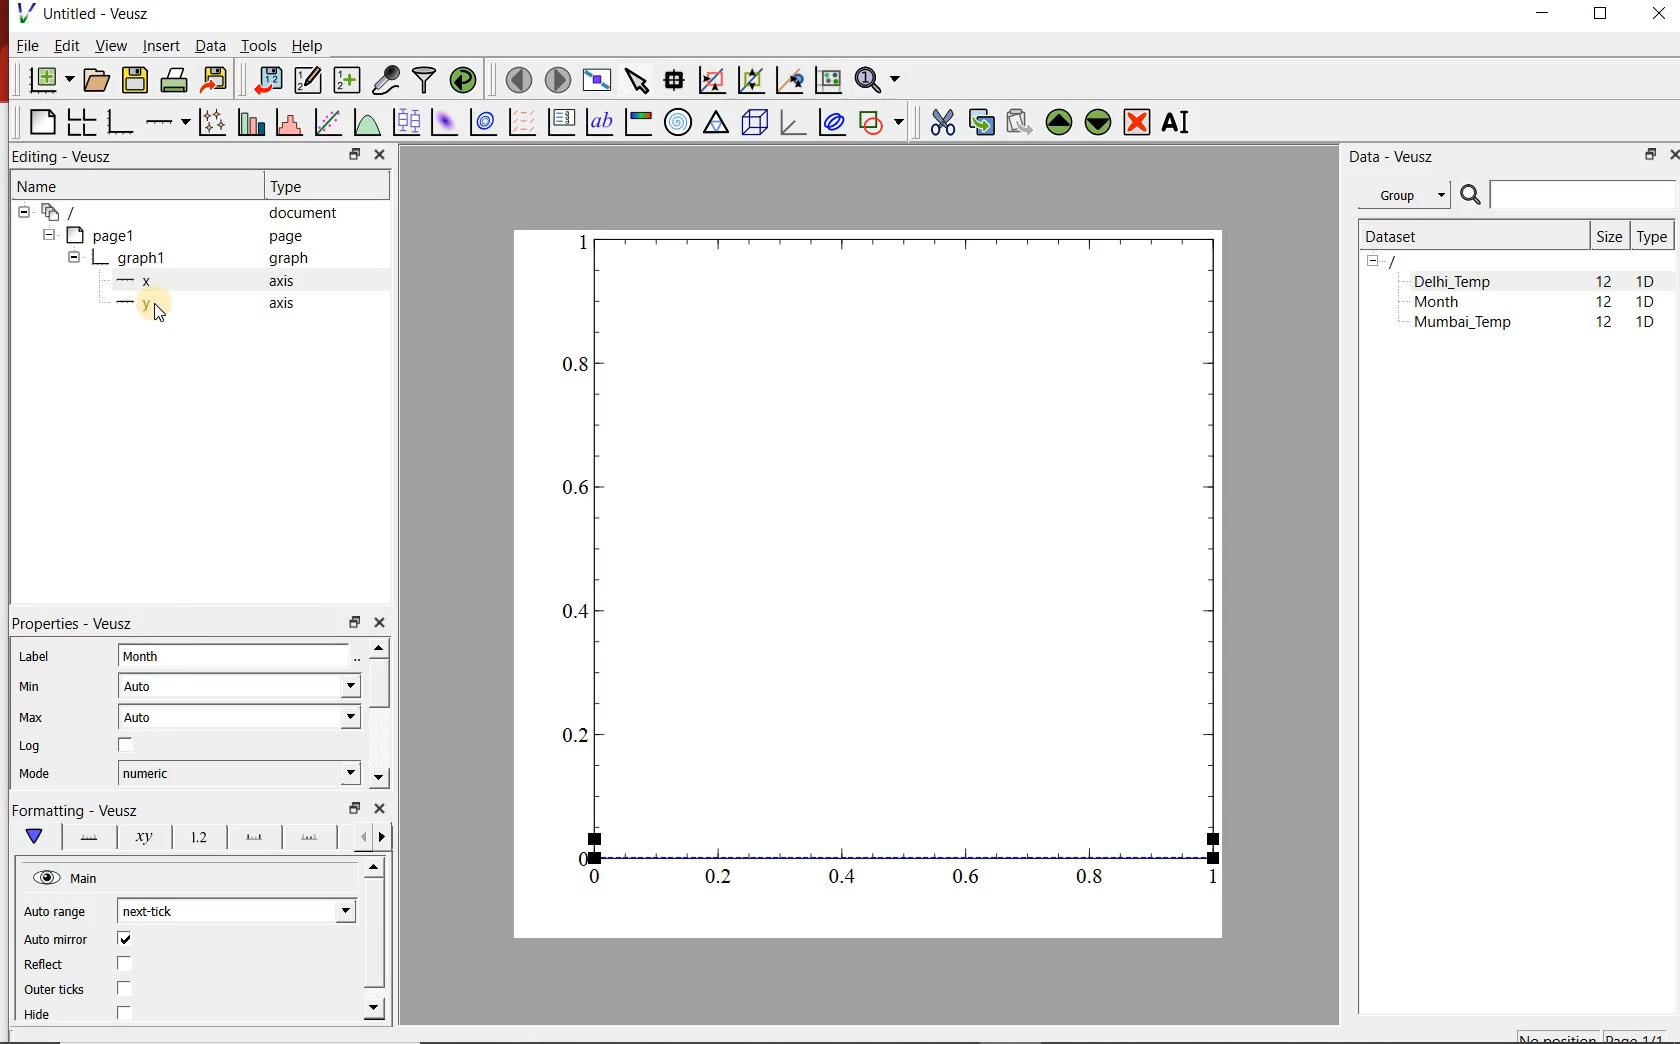 This screenshot has height=1044, width=1680. Describe the element at coordinates (750, 81) in the screenshot. I see `click to zoom out of graph axes` at that location.